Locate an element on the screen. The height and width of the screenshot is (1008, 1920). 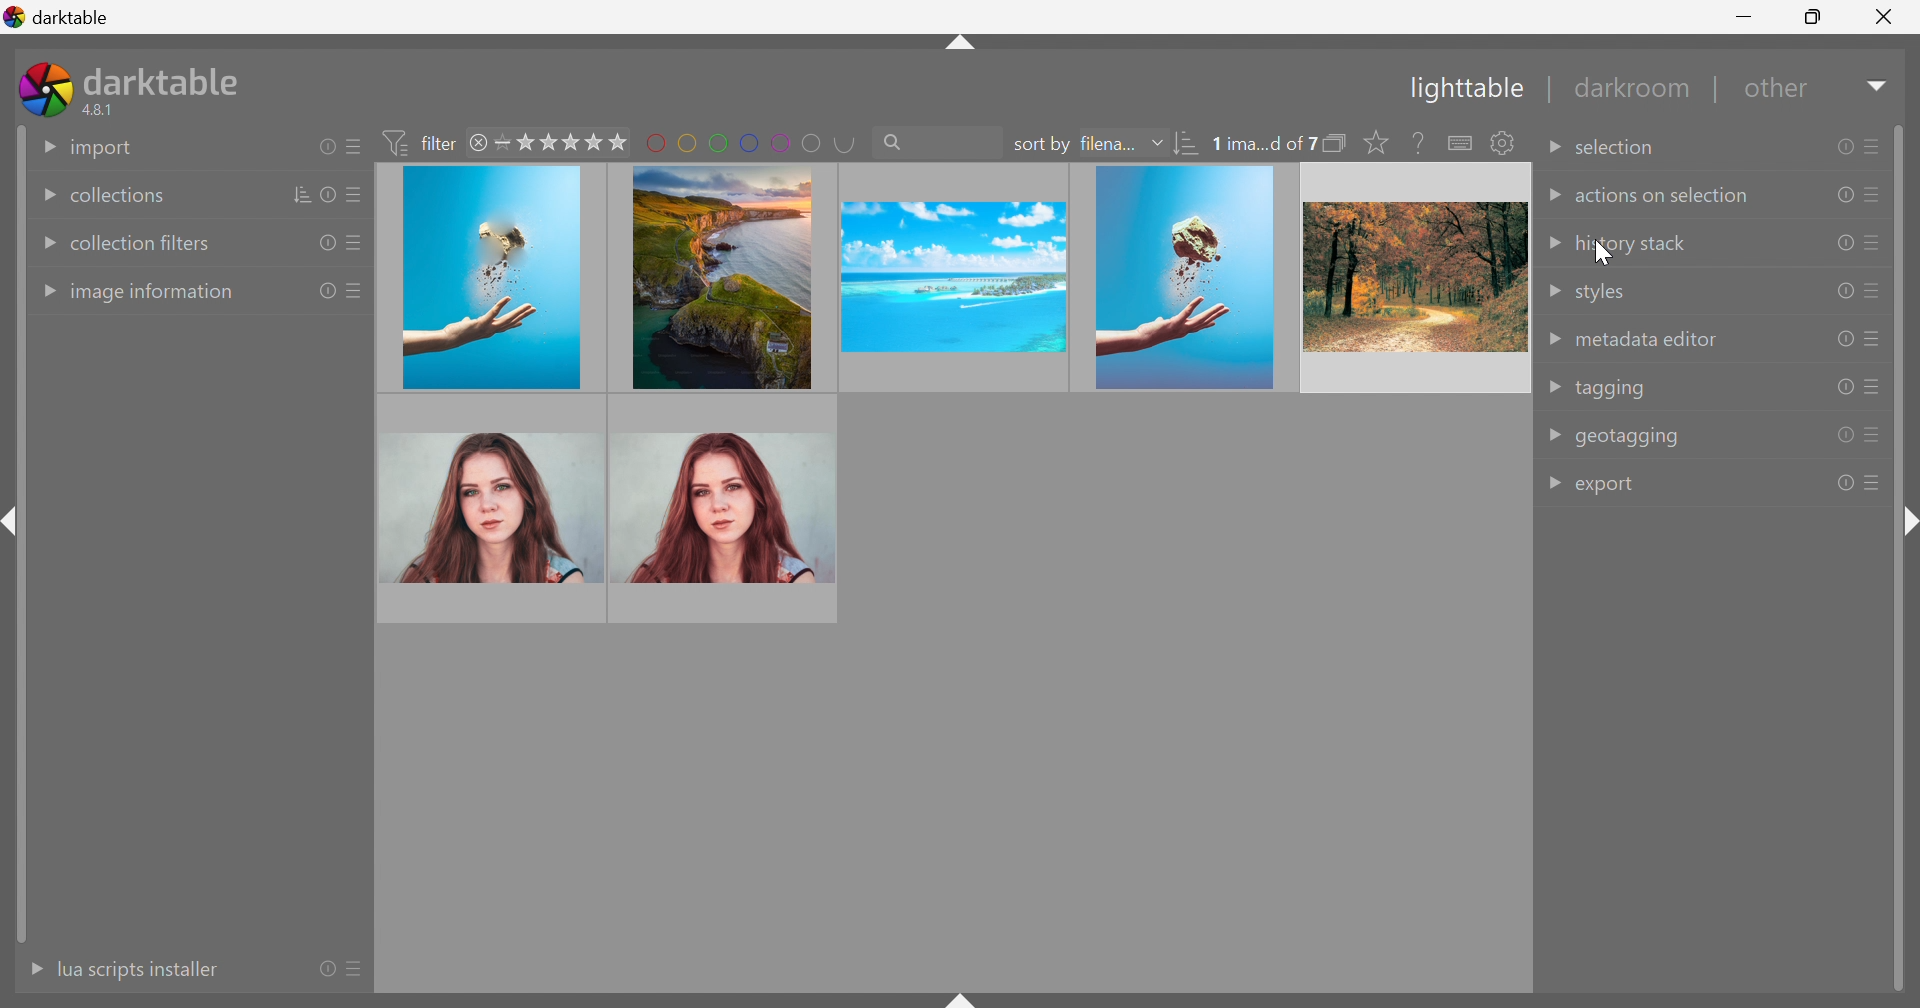
Drop Down is located at coordinates (1551, 482).